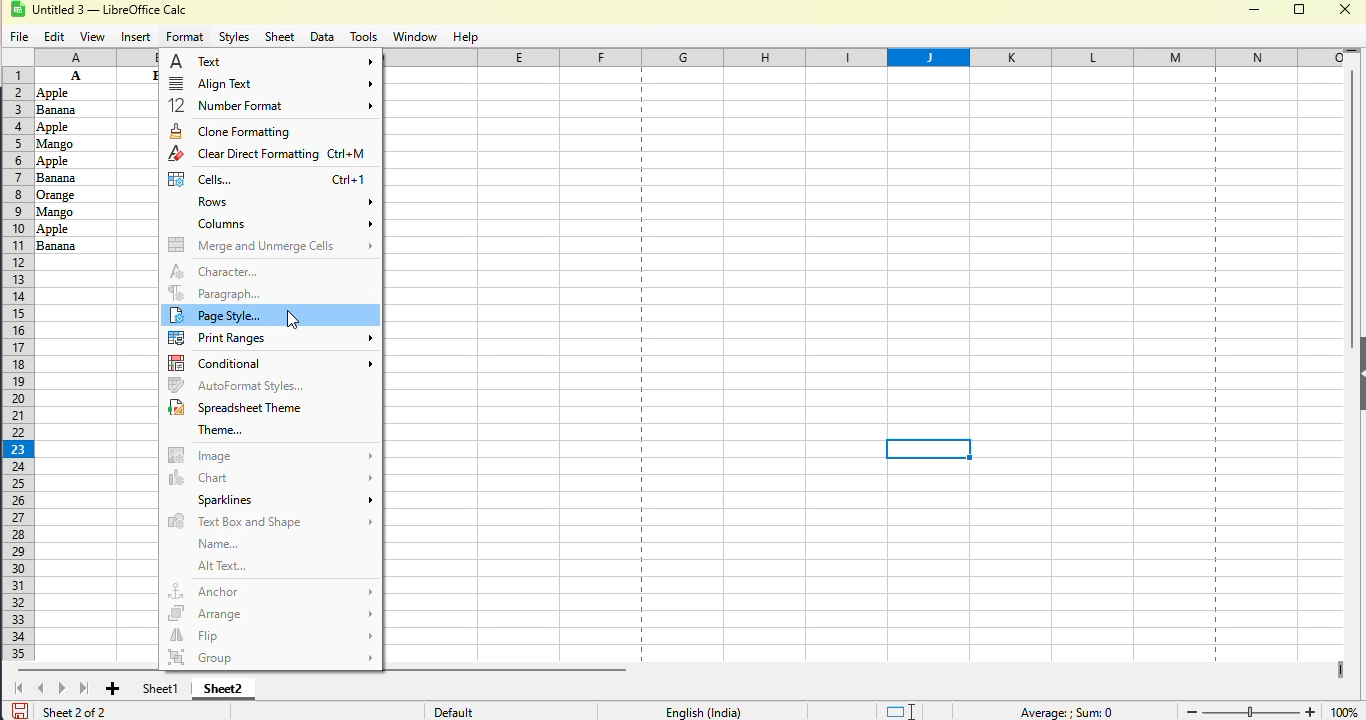 The width and height of the screenshot is (1366, 720). I want to click on print ranges, so click(271, 337).